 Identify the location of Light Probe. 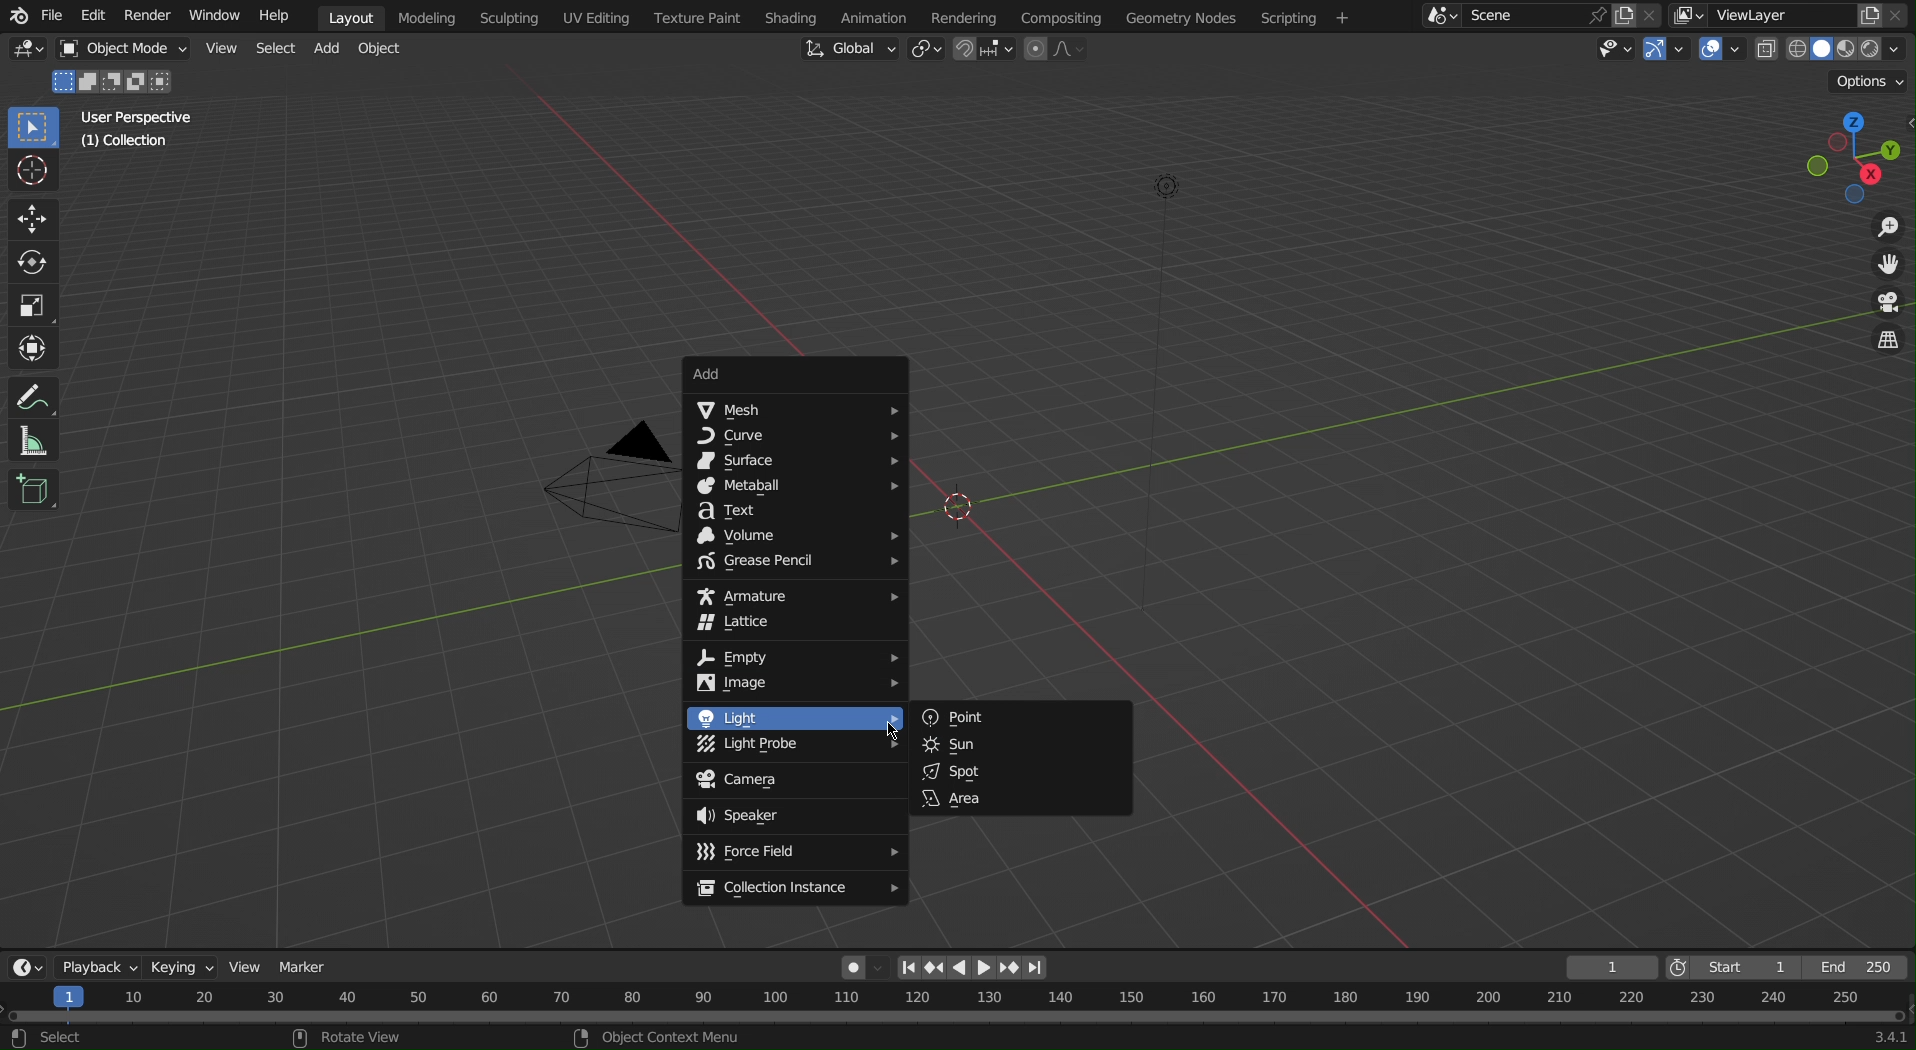
(792, 747).